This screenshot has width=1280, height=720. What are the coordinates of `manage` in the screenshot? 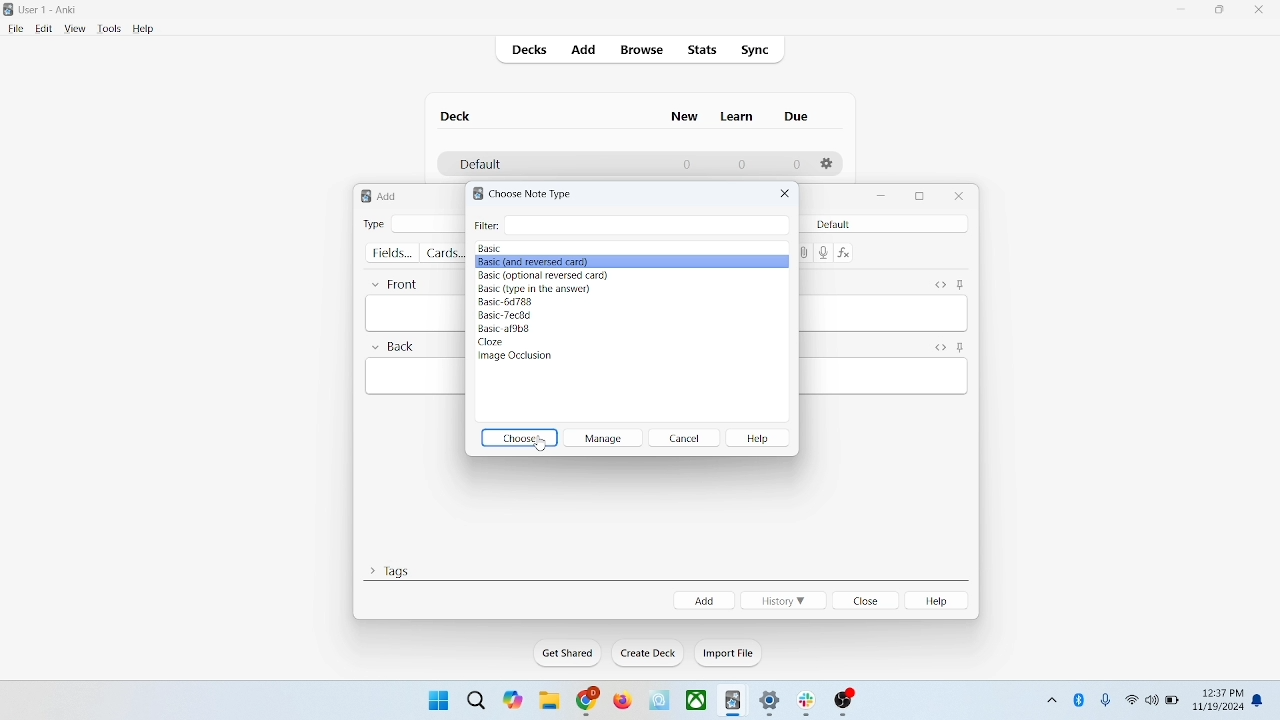 It's located at (602, 437).